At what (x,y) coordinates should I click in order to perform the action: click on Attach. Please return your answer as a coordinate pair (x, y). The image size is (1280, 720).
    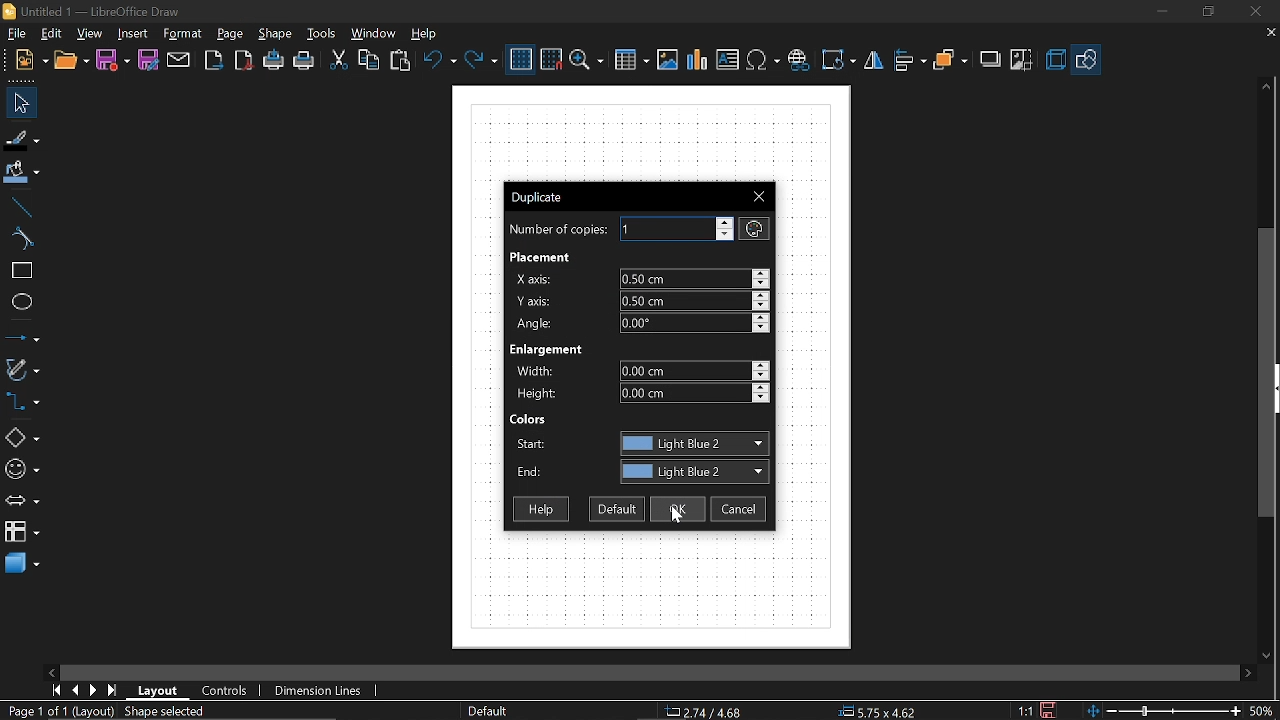
    Looking at the image, I should click on (180, 61).